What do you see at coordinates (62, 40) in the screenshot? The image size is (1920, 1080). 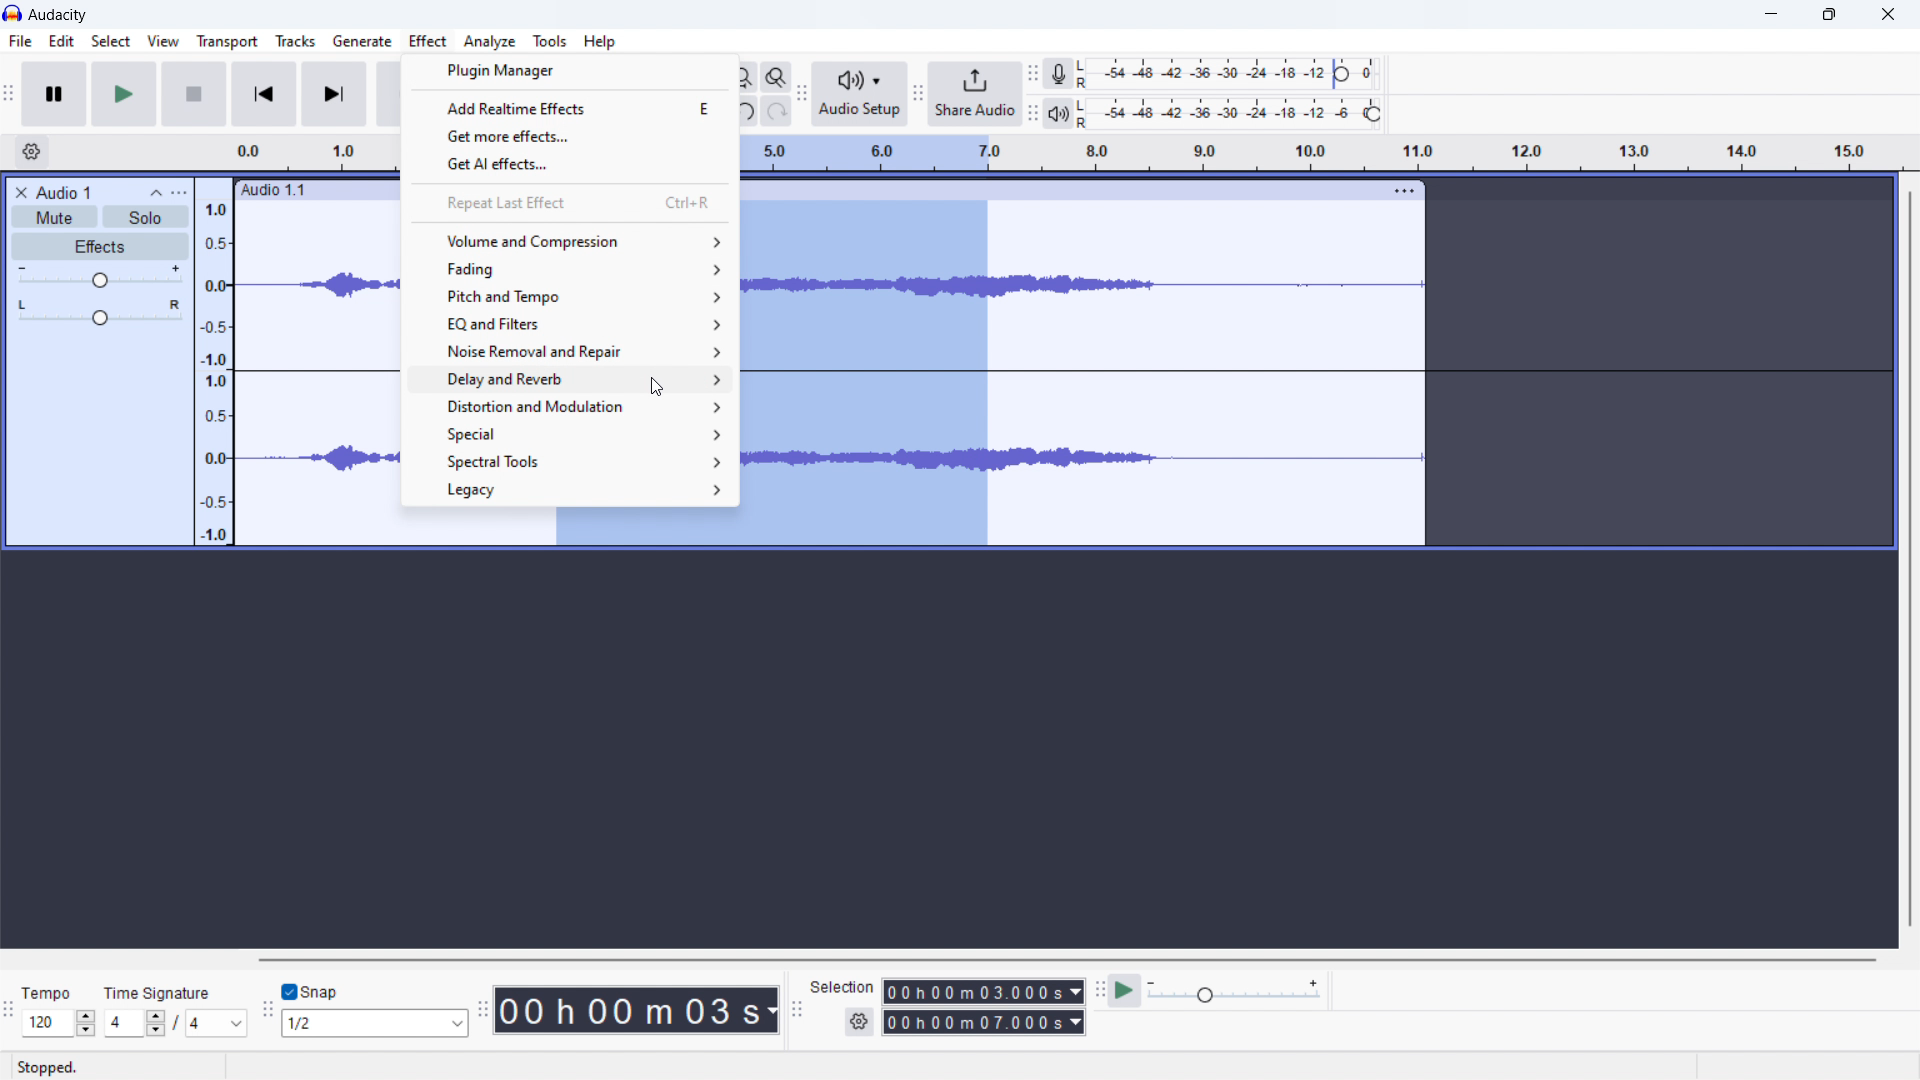 I see `edit` at bounding box center [62, 40].